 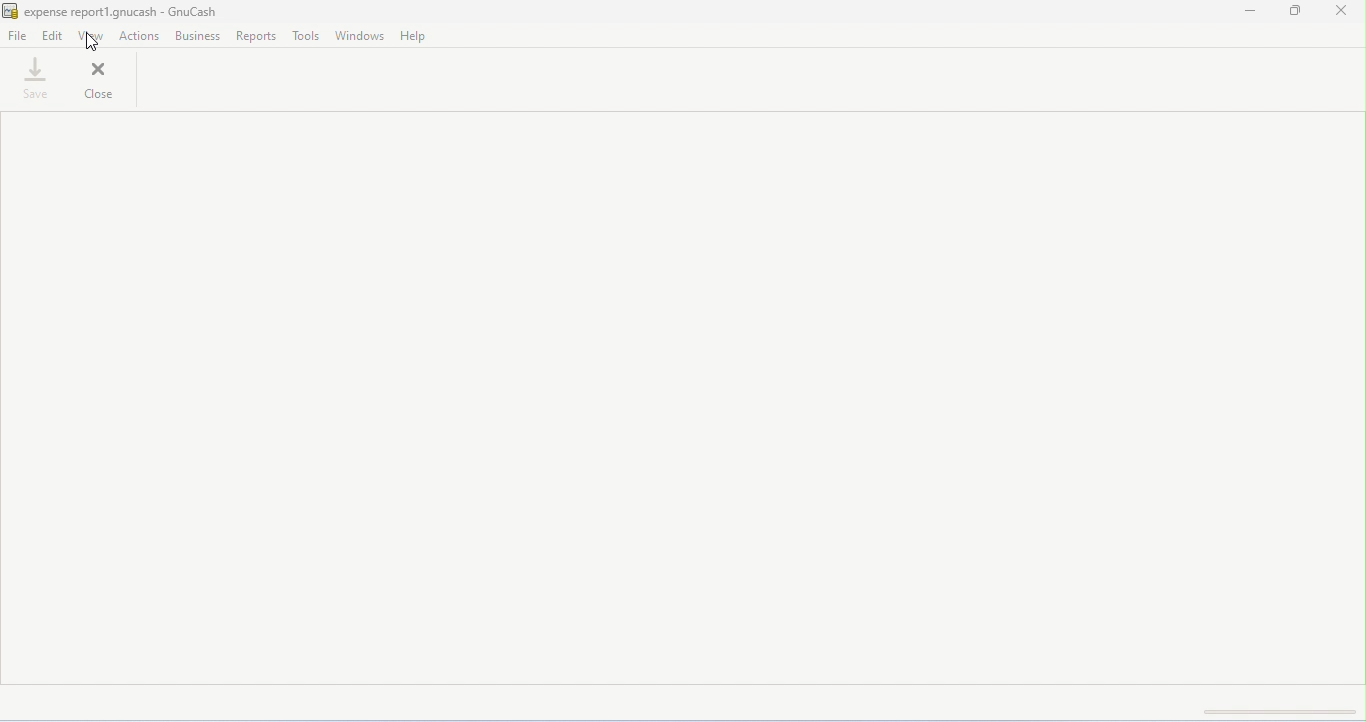 I want to click on minimize, so click(x=1254, y=13).